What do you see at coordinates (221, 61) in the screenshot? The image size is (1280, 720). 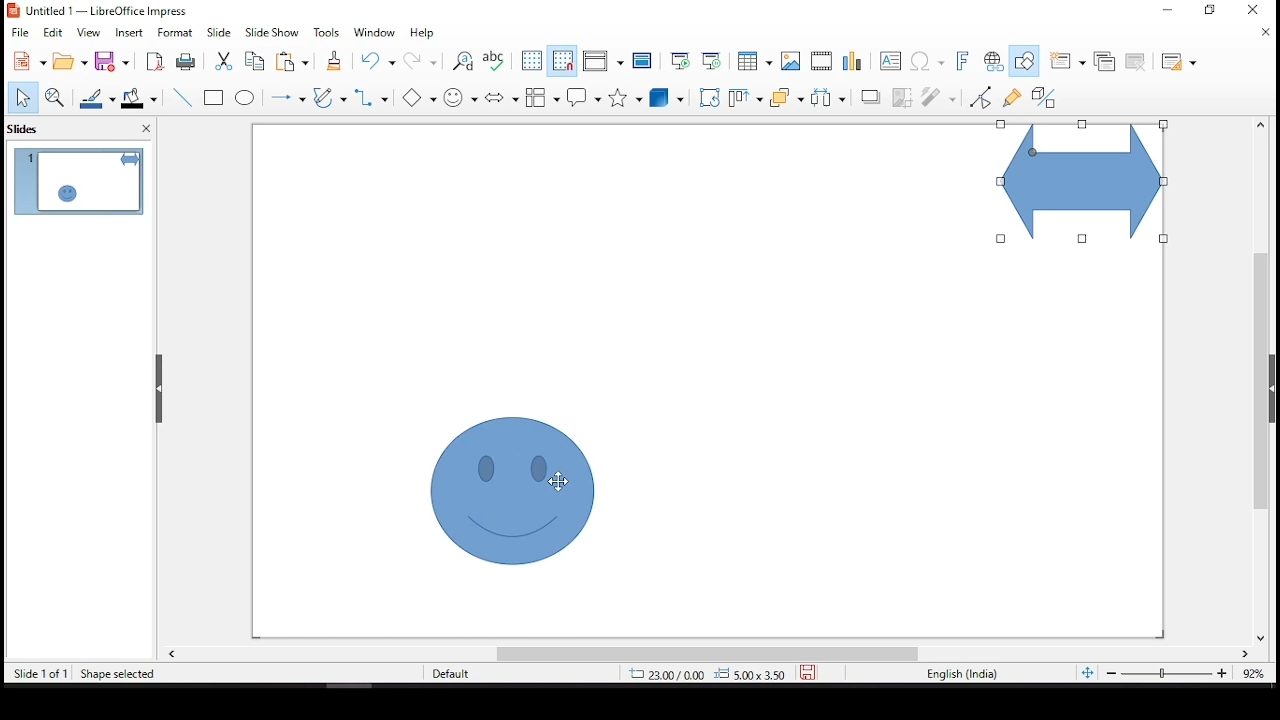 I see `cut` at bounding box center [221, 61].